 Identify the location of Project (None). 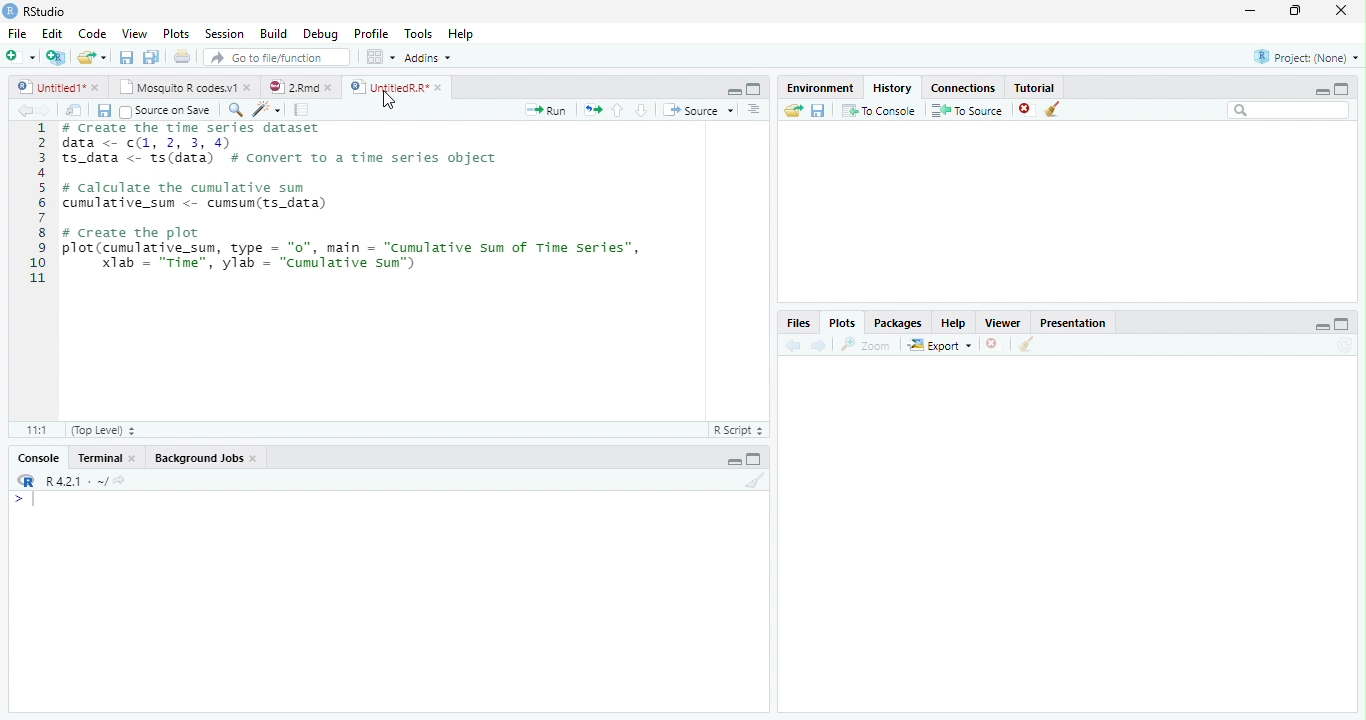
(1307, 57).